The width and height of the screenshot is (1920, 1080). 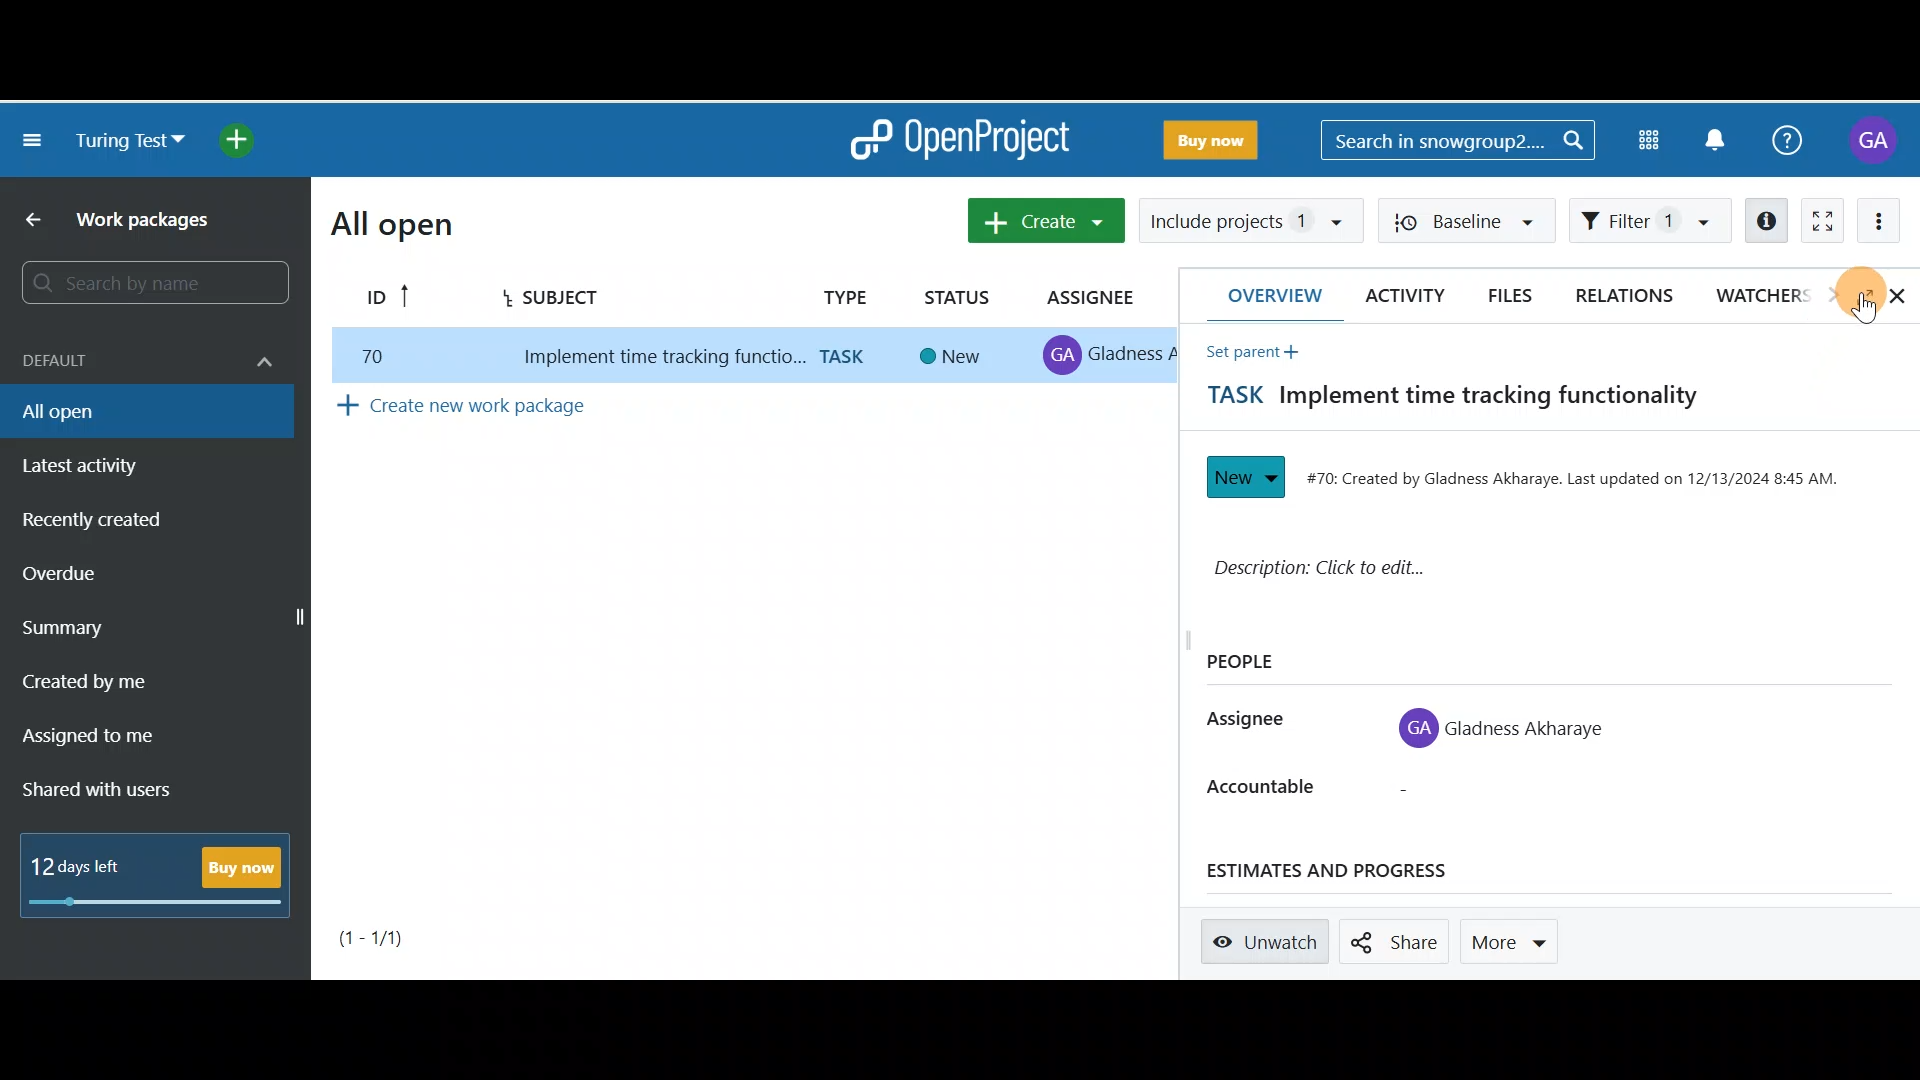 I want to click on Work packages, so click(x=152, y=224).